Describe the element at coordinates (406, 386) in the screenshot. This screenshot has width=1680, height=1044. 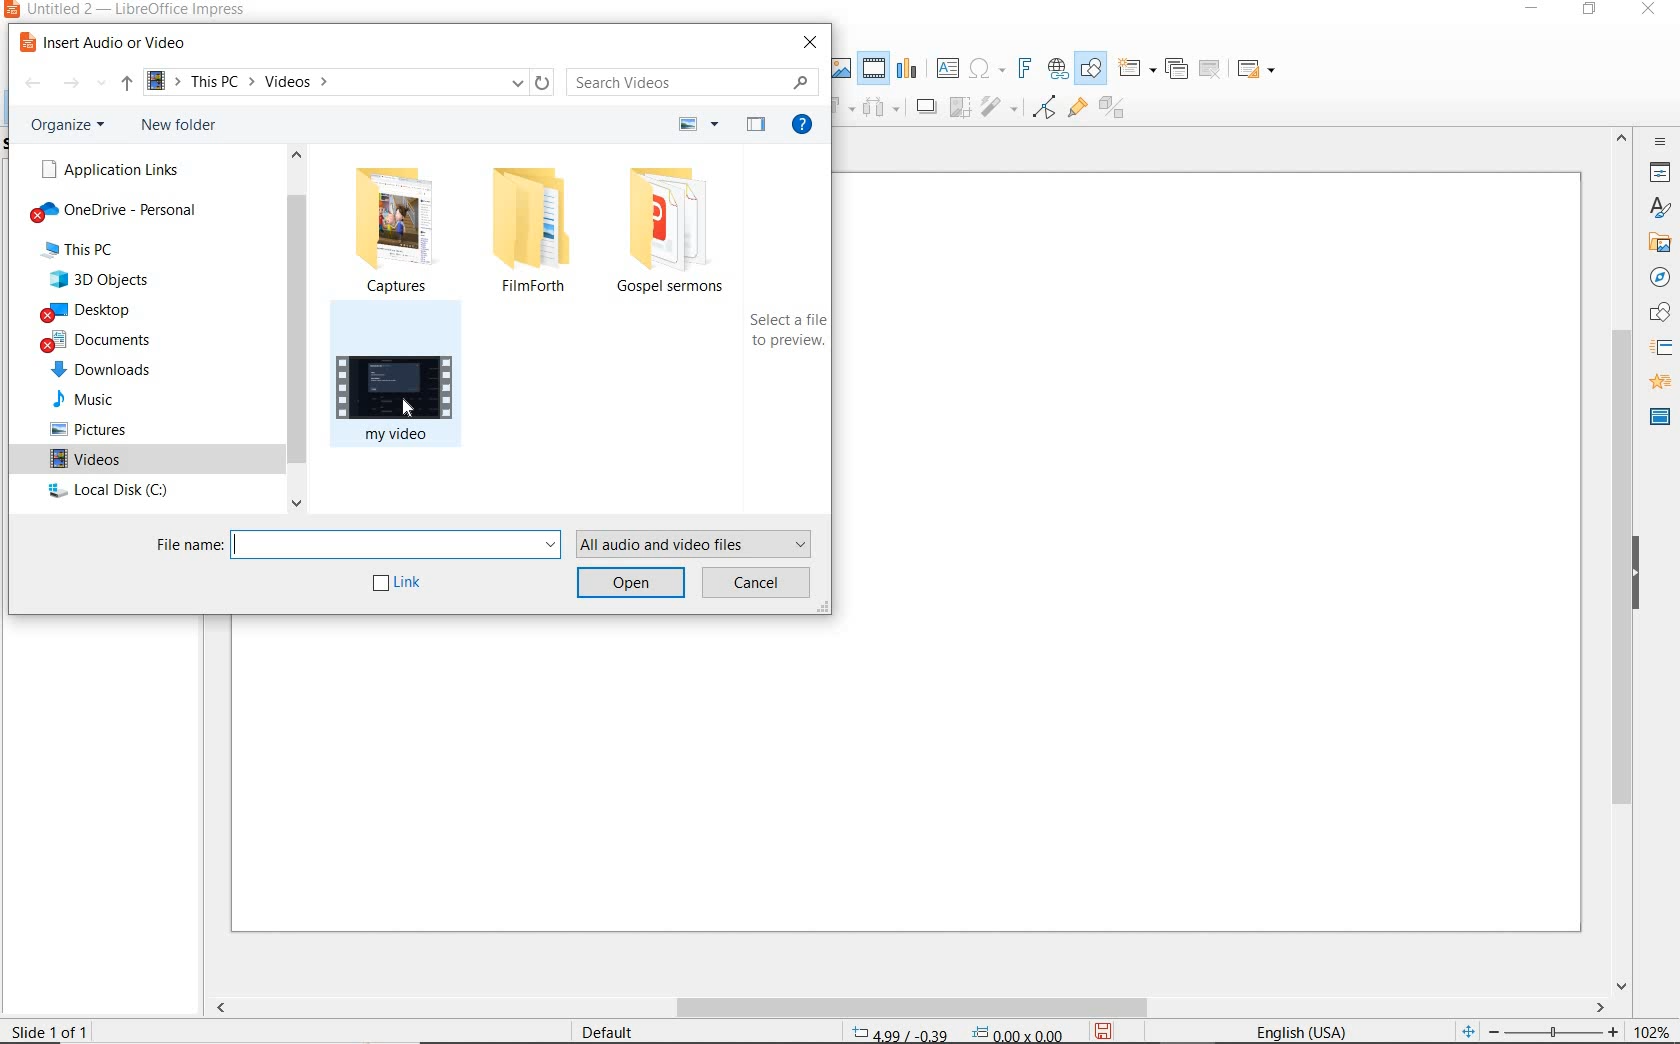
I see `my video file` at that location.